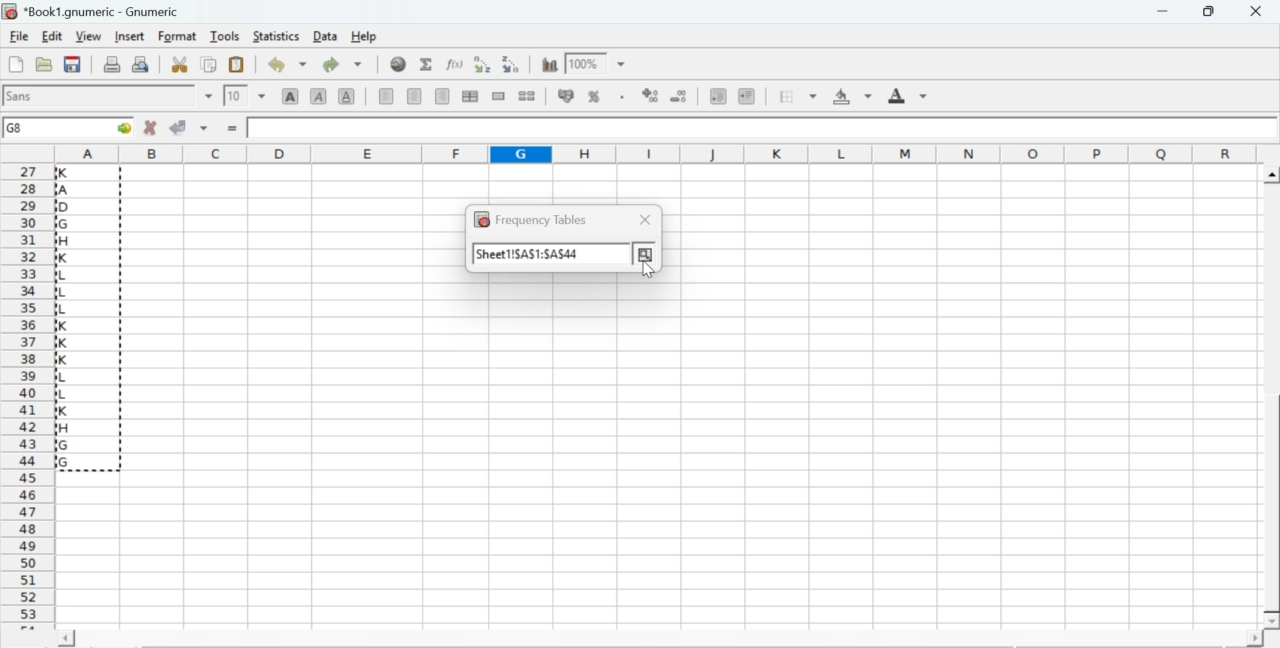 Image resolution: width=1280 pixels, height=648 pixels. I want to click on sheet1!$A$1:$A$44, so click(528, 254).